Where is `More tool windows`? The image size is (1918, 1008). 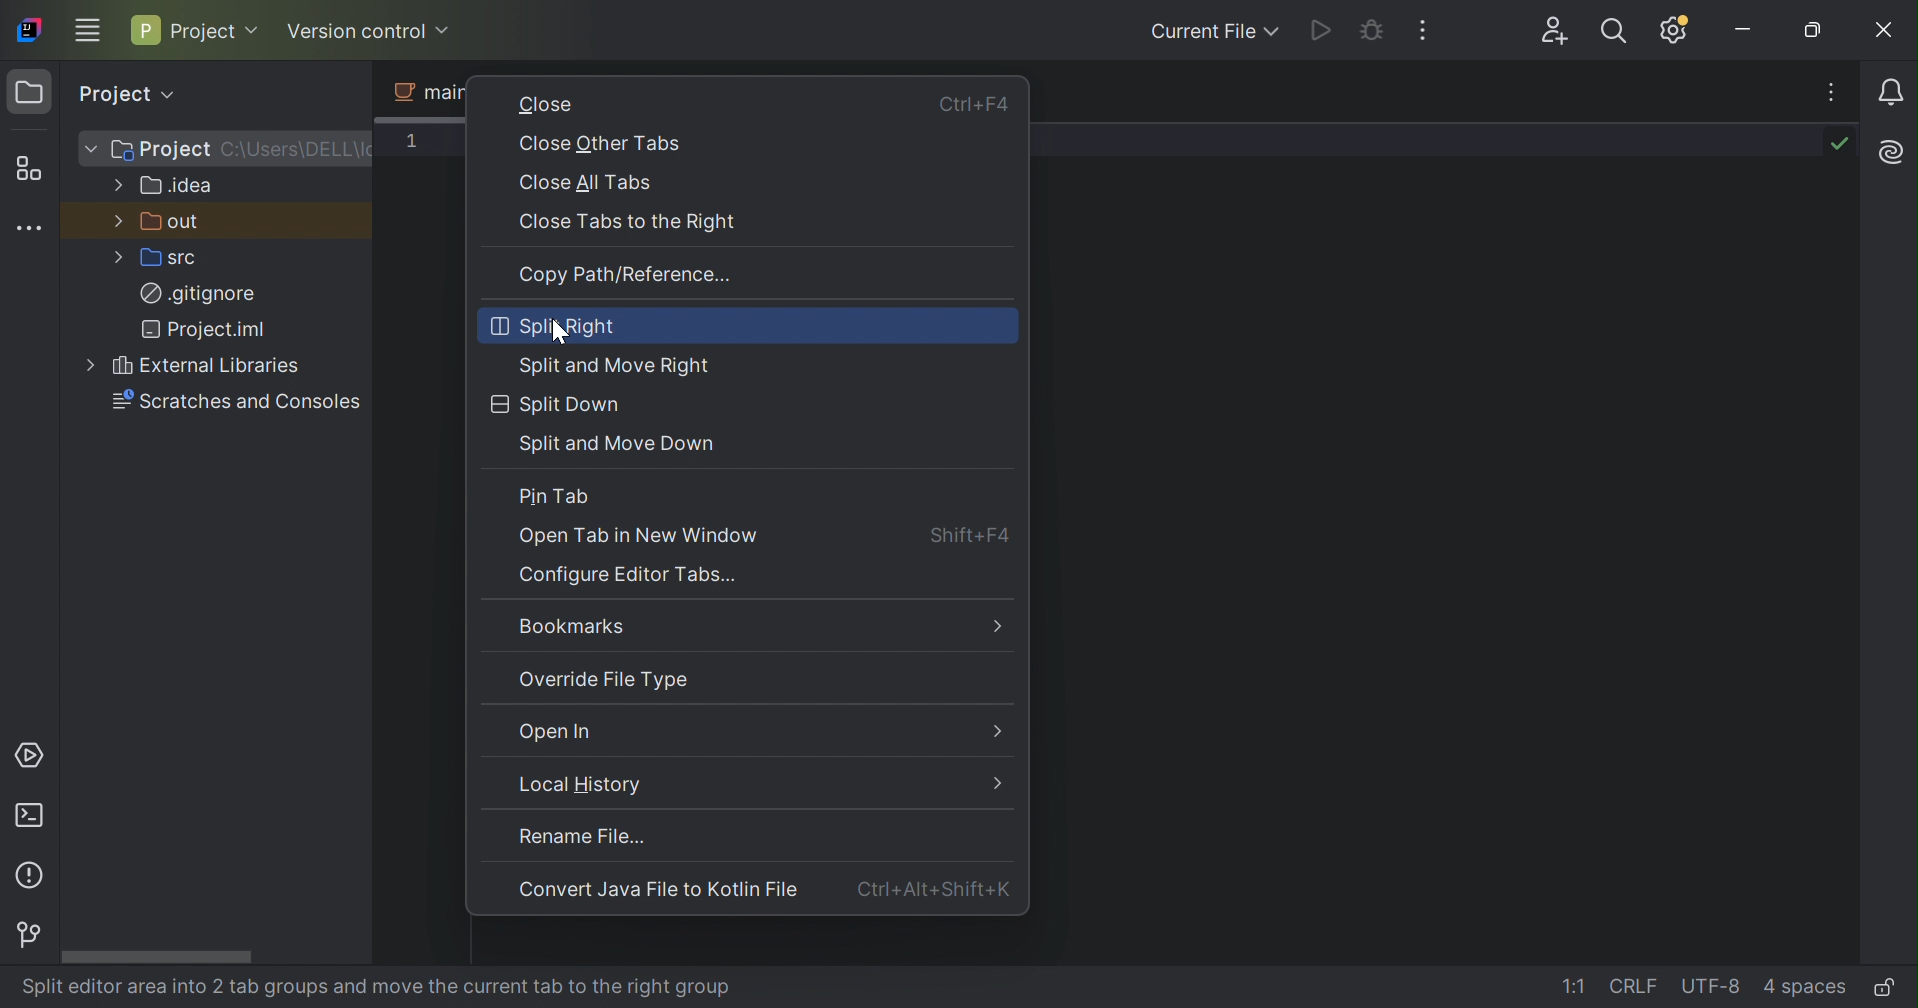 More tool windows is located at coordinates (31, 224).